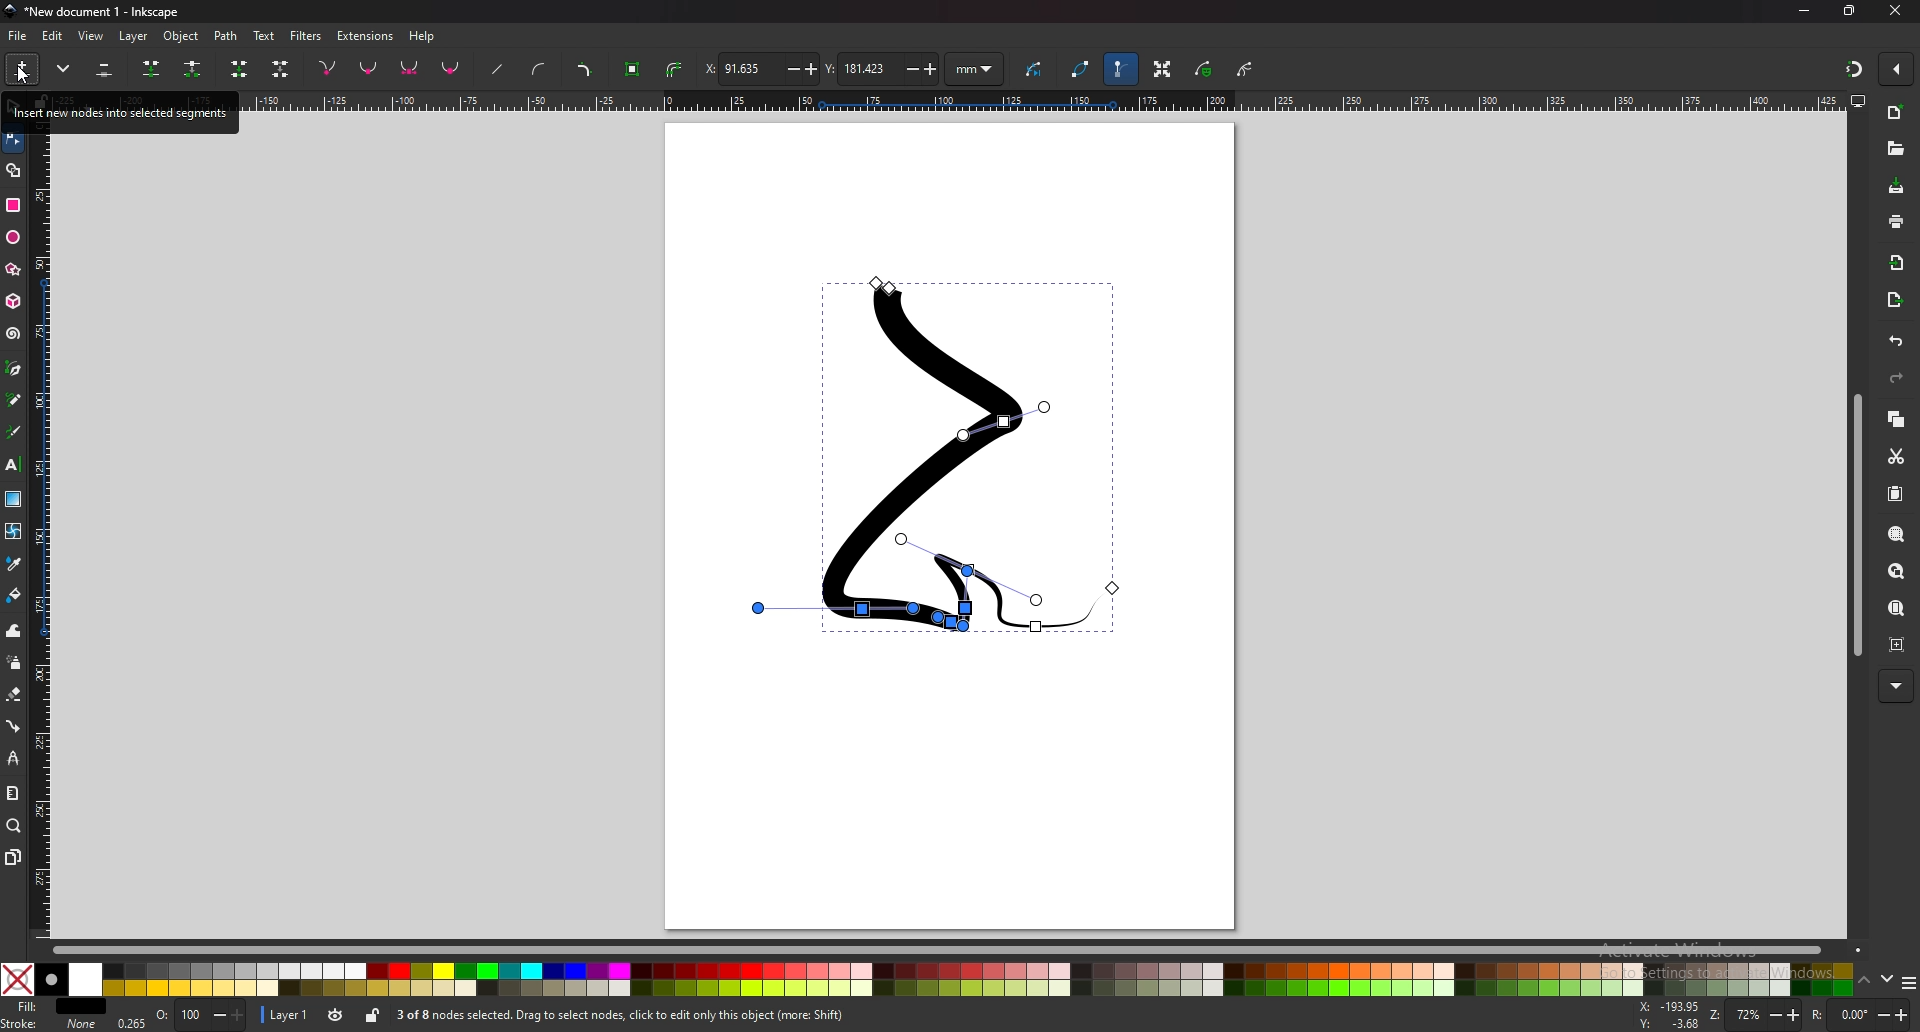 The image size is (1920, 1032). I want to click on vertical scale, so click(43, 529).